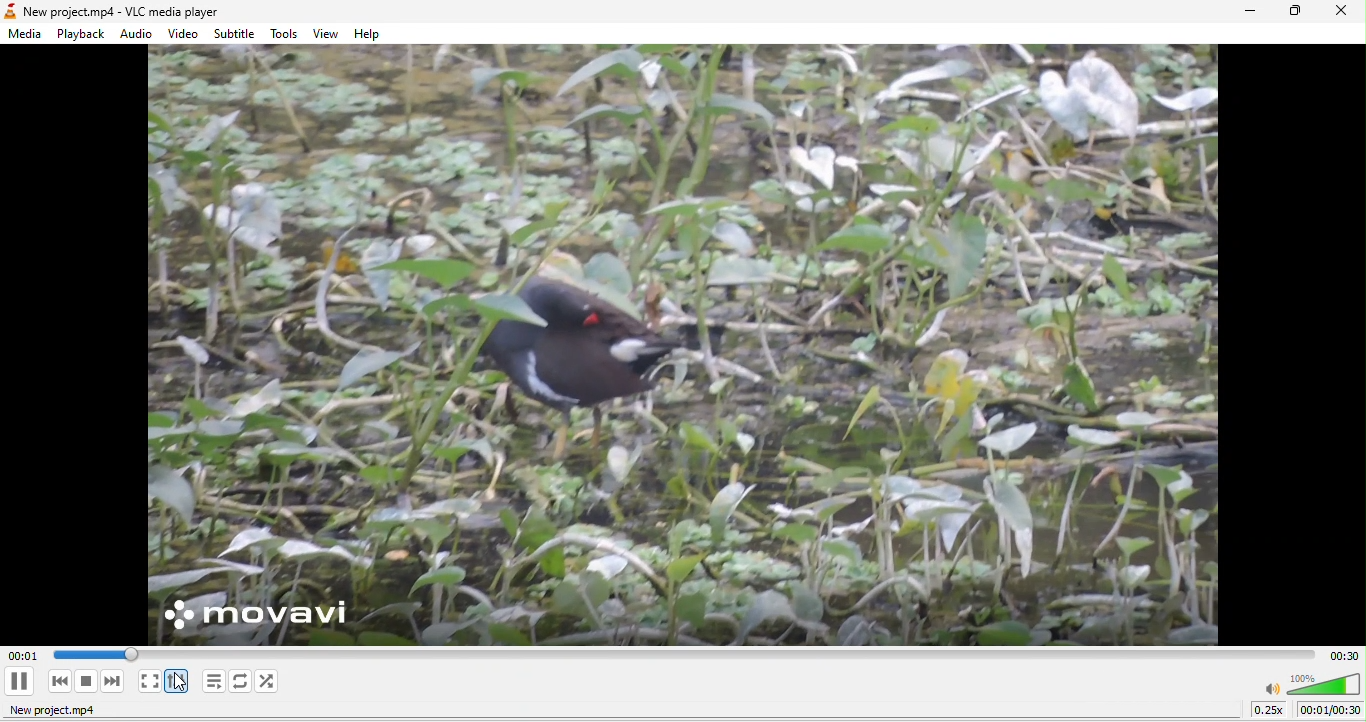 This screenshot has height=722, width=1366. I want to click on show extended settings, so click(179, 680).